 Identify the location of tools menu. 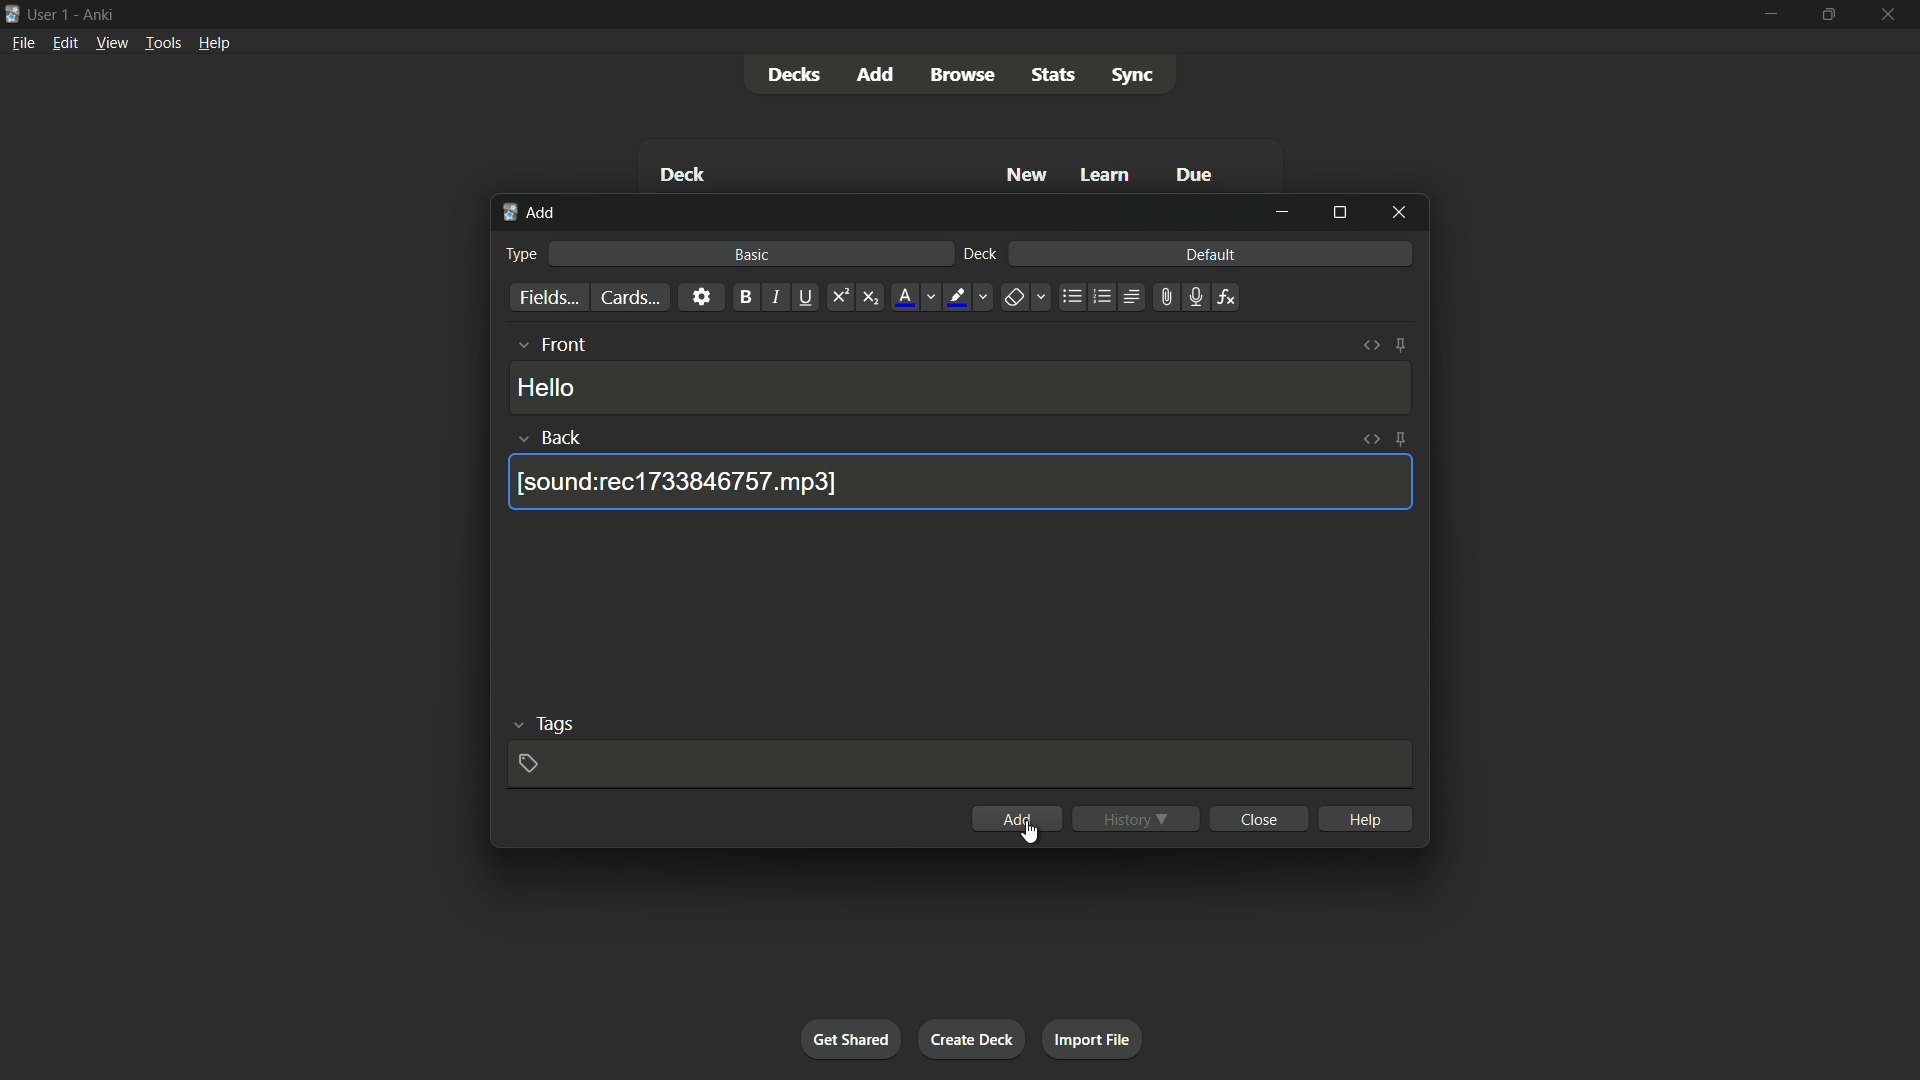
(163, 42).